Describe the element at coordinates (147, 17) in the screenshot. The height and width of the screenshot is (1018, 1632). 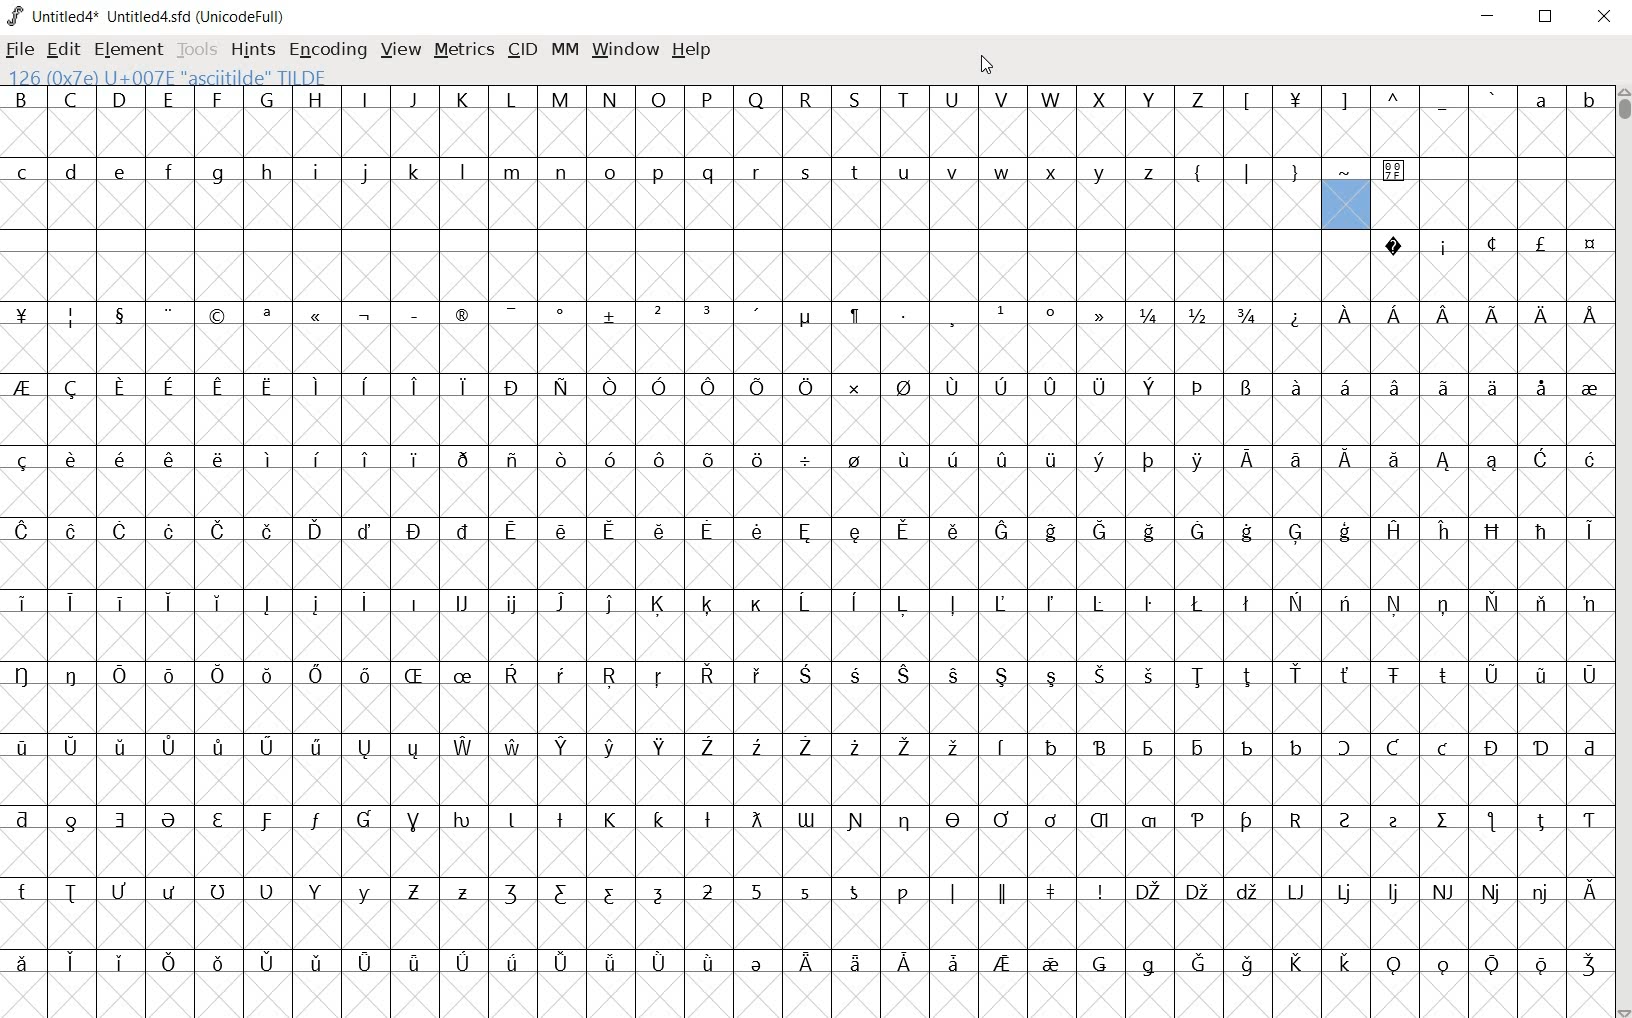
I see `Untitled4* Untitled4.sfd (UnicodeFull)` at that location.